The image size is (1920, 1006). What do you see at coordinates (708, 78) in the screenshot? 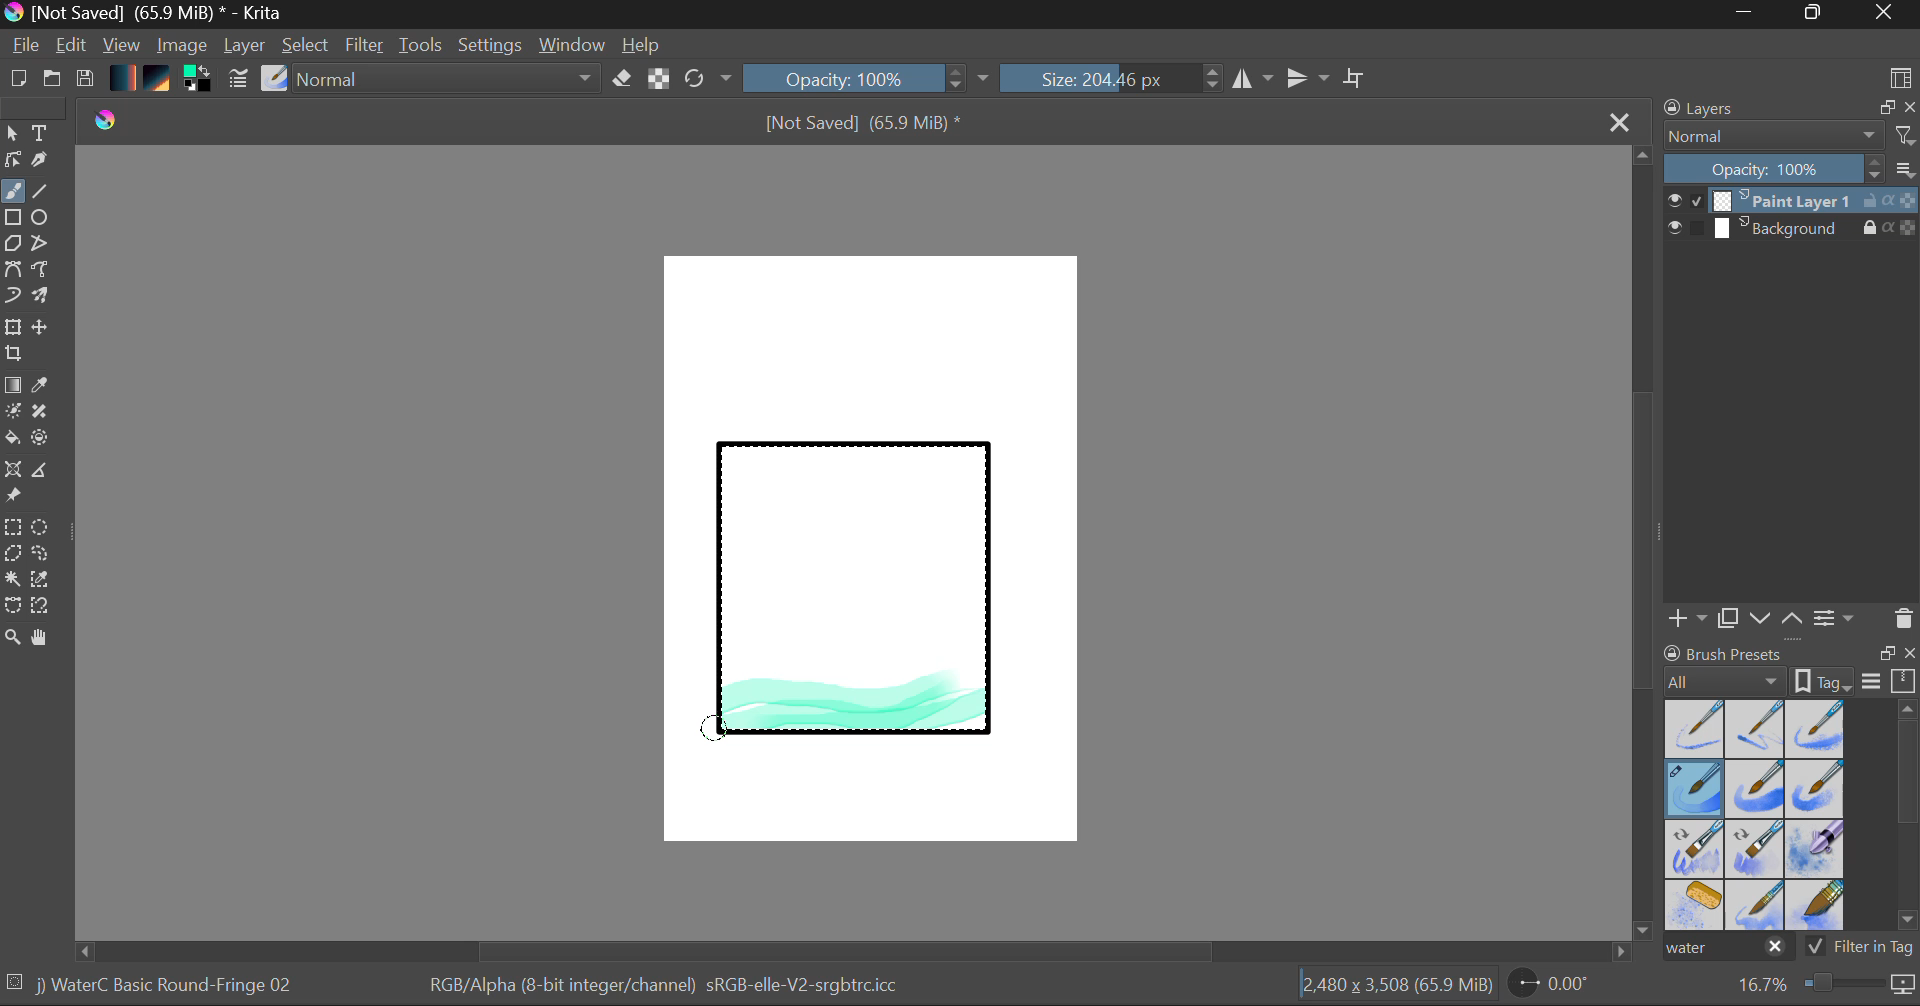
I see `Refresh` at bounding box center [708, 78].